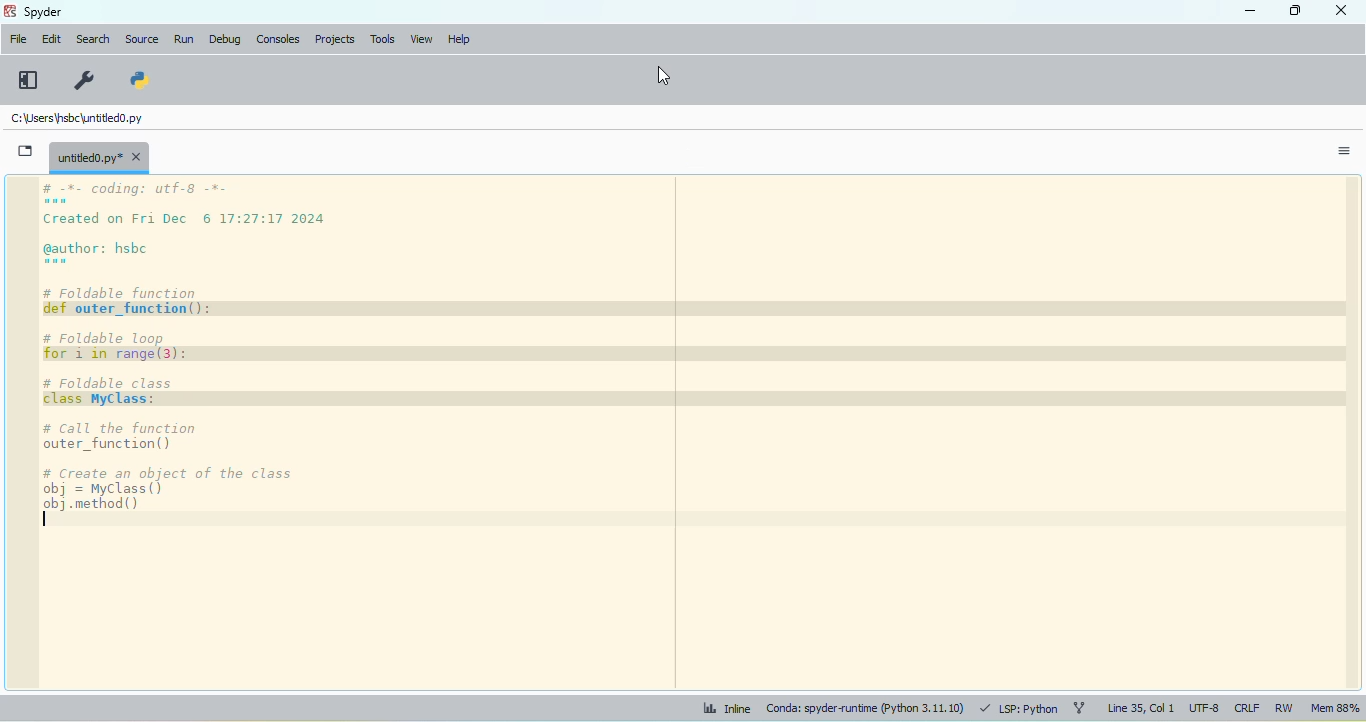 This screenshot has height=722, width=1366. I want to click on LSP: python, so click(1019, 708).